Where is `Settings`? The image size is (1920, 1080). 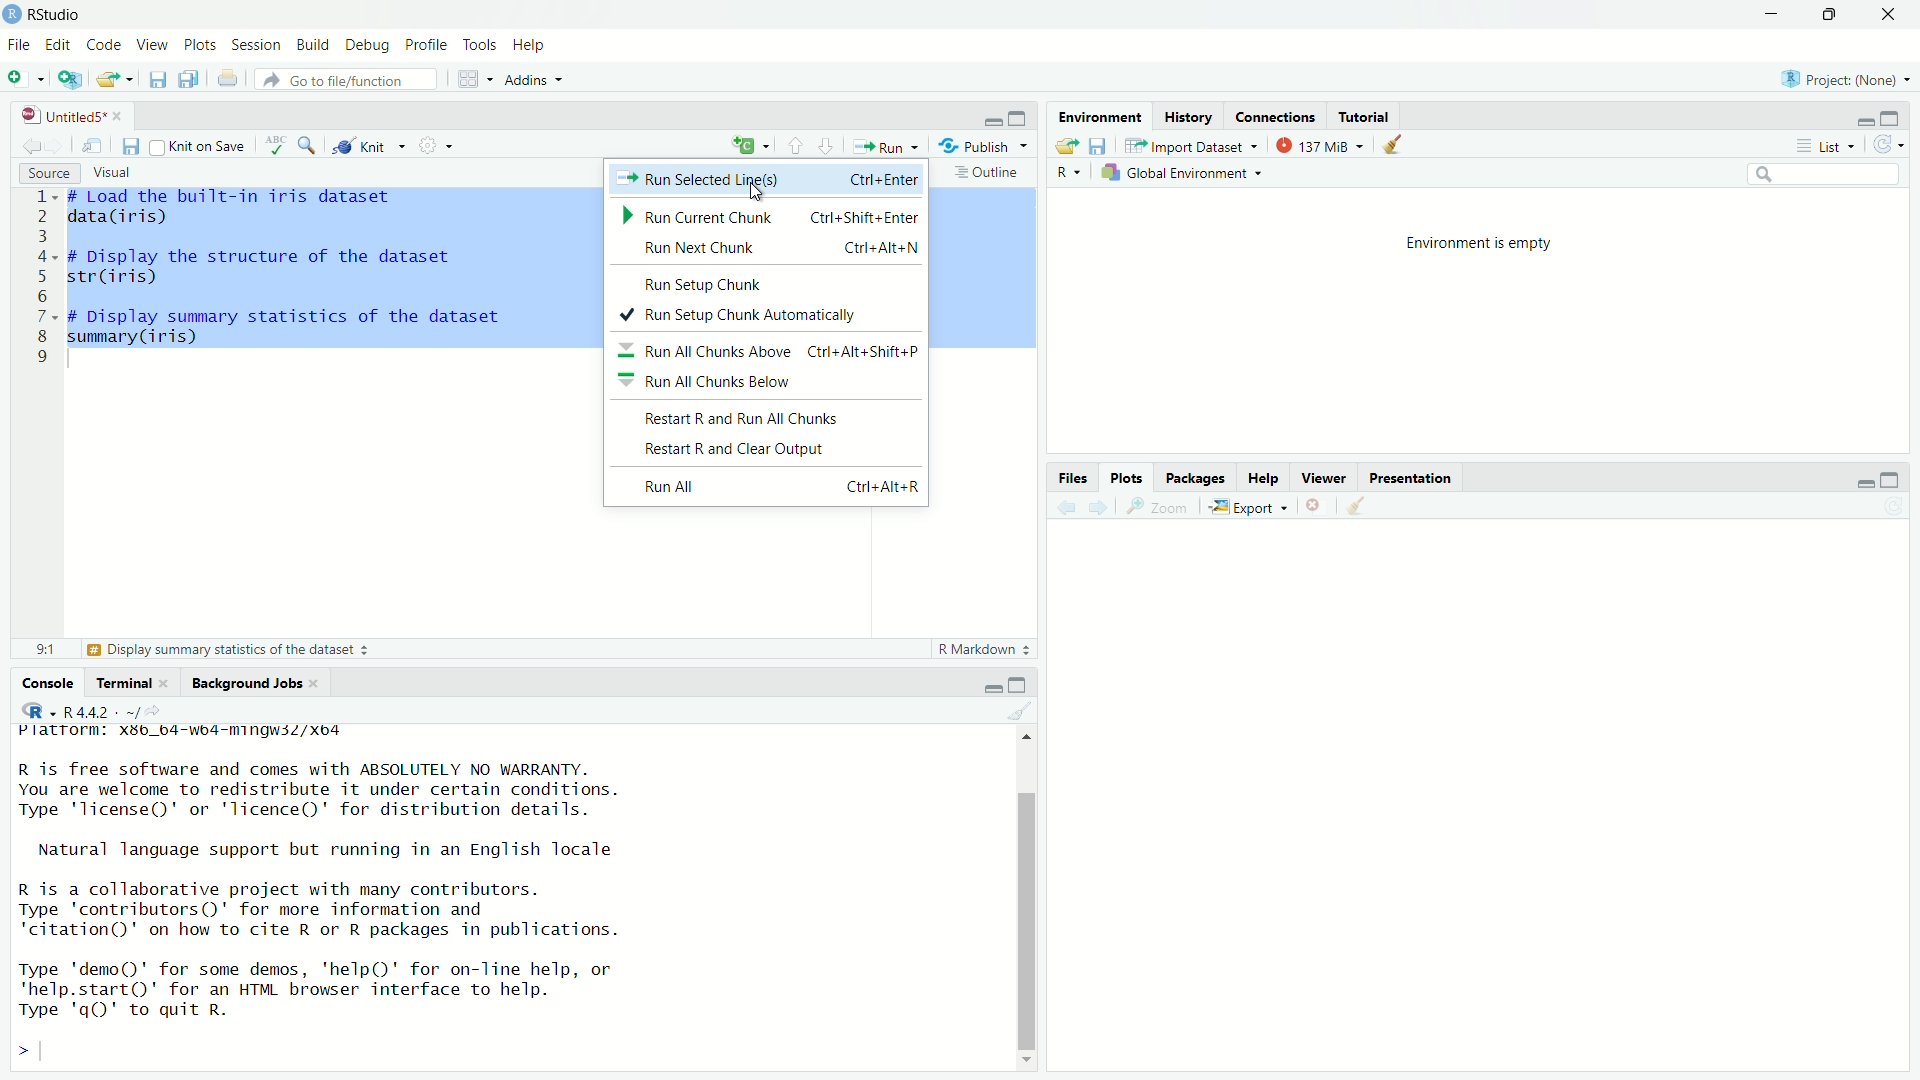
Settings is located at coordinates (442, 145).